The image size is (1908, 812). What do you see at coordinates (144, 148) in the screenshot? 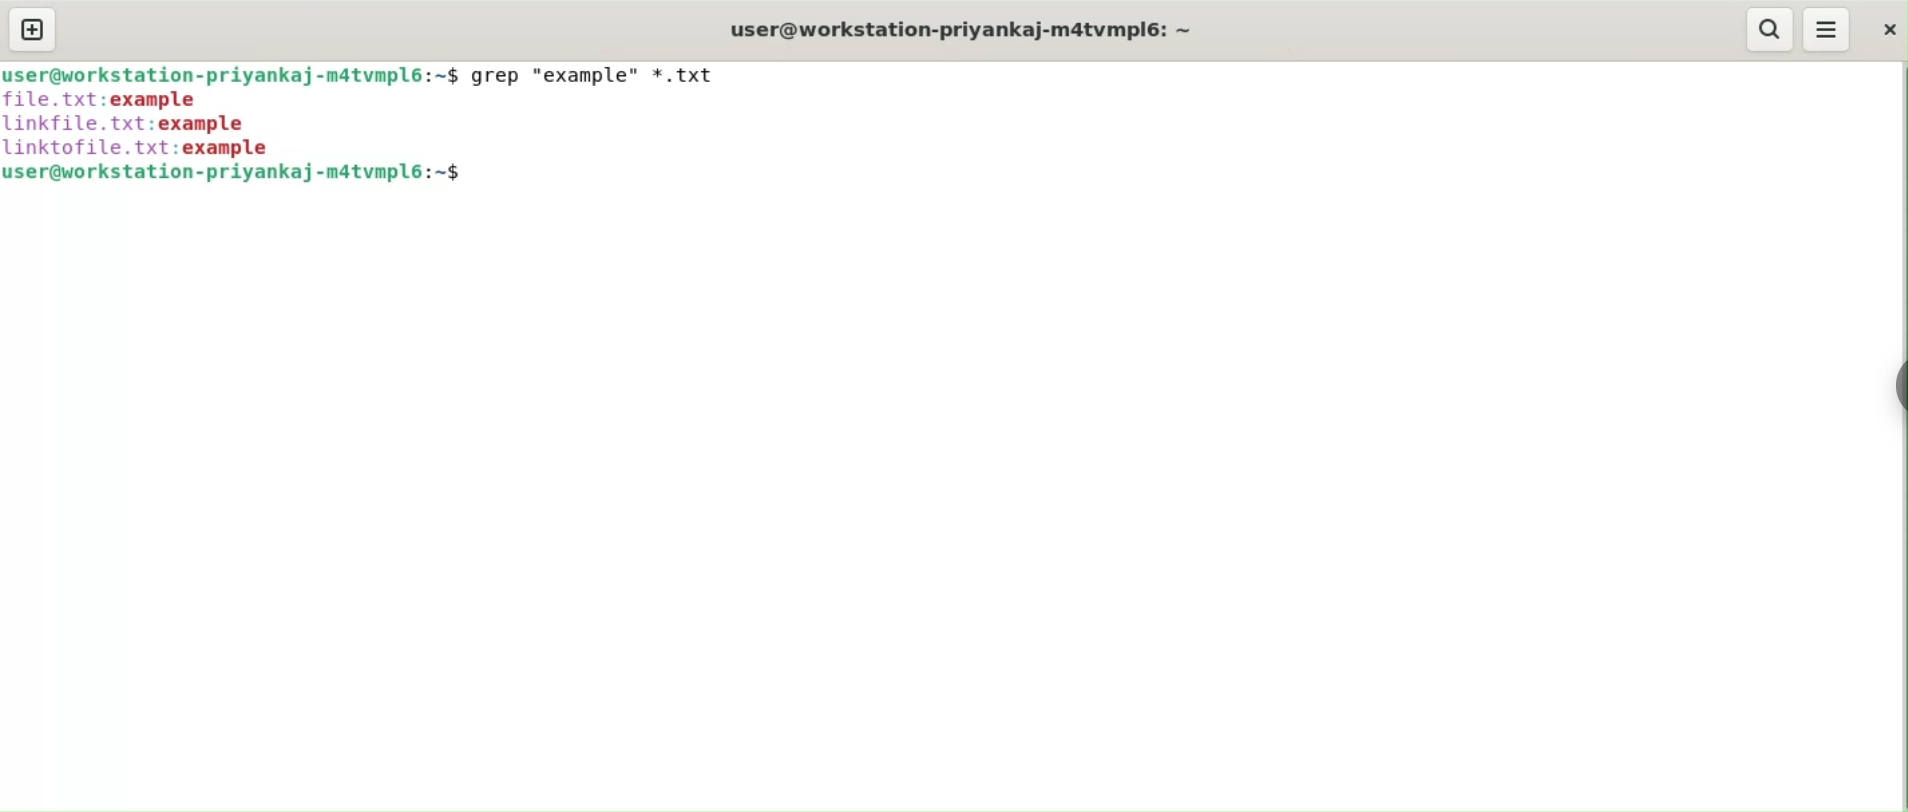
I see `linktofile txt example` at bounding box center [144, 148].